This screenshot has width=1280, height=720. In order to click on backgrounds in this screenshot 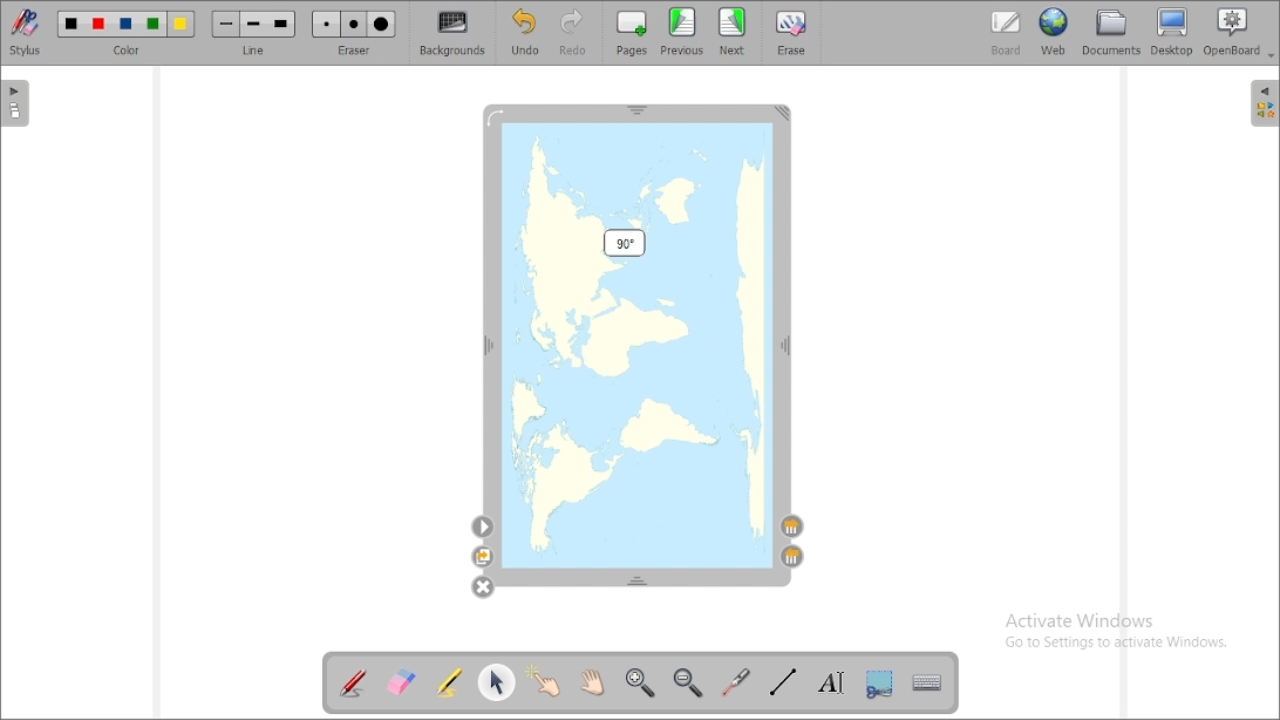, I will do `click(451, 33)`.